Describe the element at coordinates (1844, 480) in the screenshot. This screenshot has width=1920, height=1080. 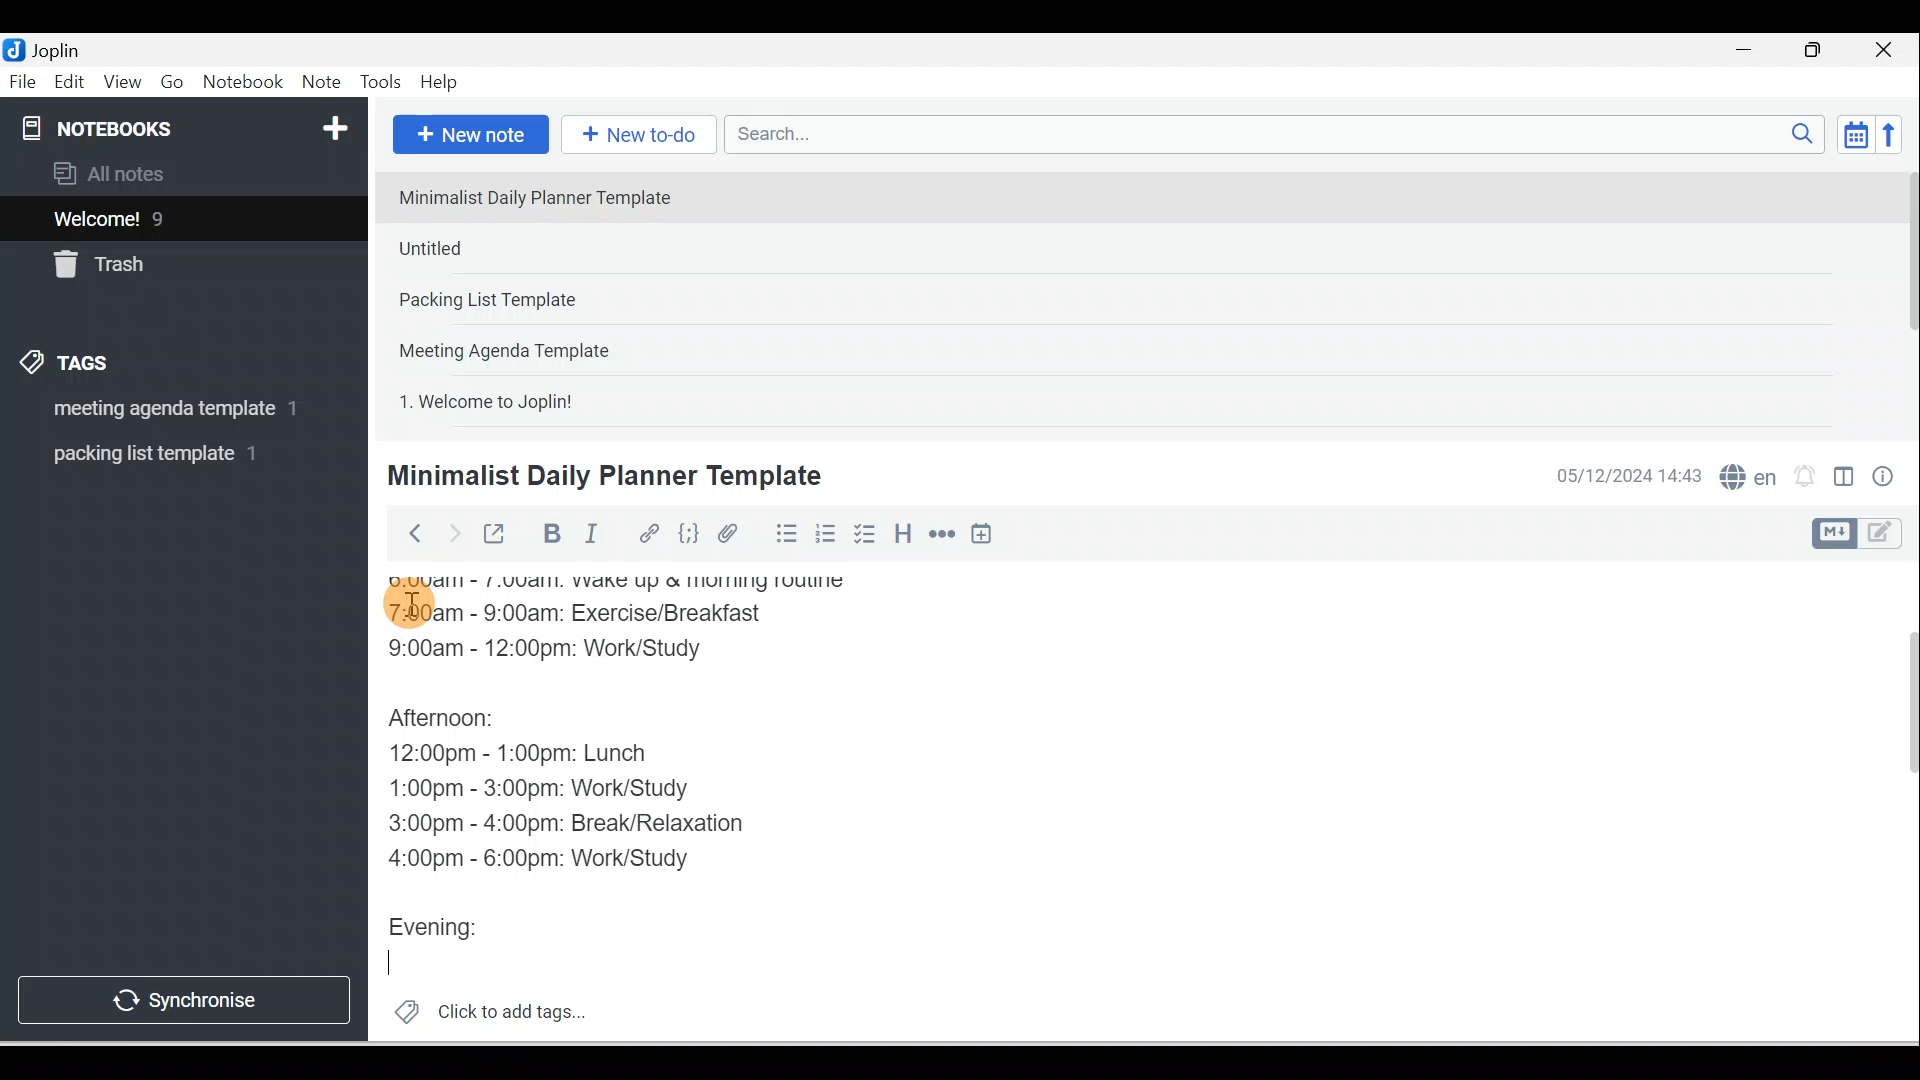
I see `Toggle editors` at that location.